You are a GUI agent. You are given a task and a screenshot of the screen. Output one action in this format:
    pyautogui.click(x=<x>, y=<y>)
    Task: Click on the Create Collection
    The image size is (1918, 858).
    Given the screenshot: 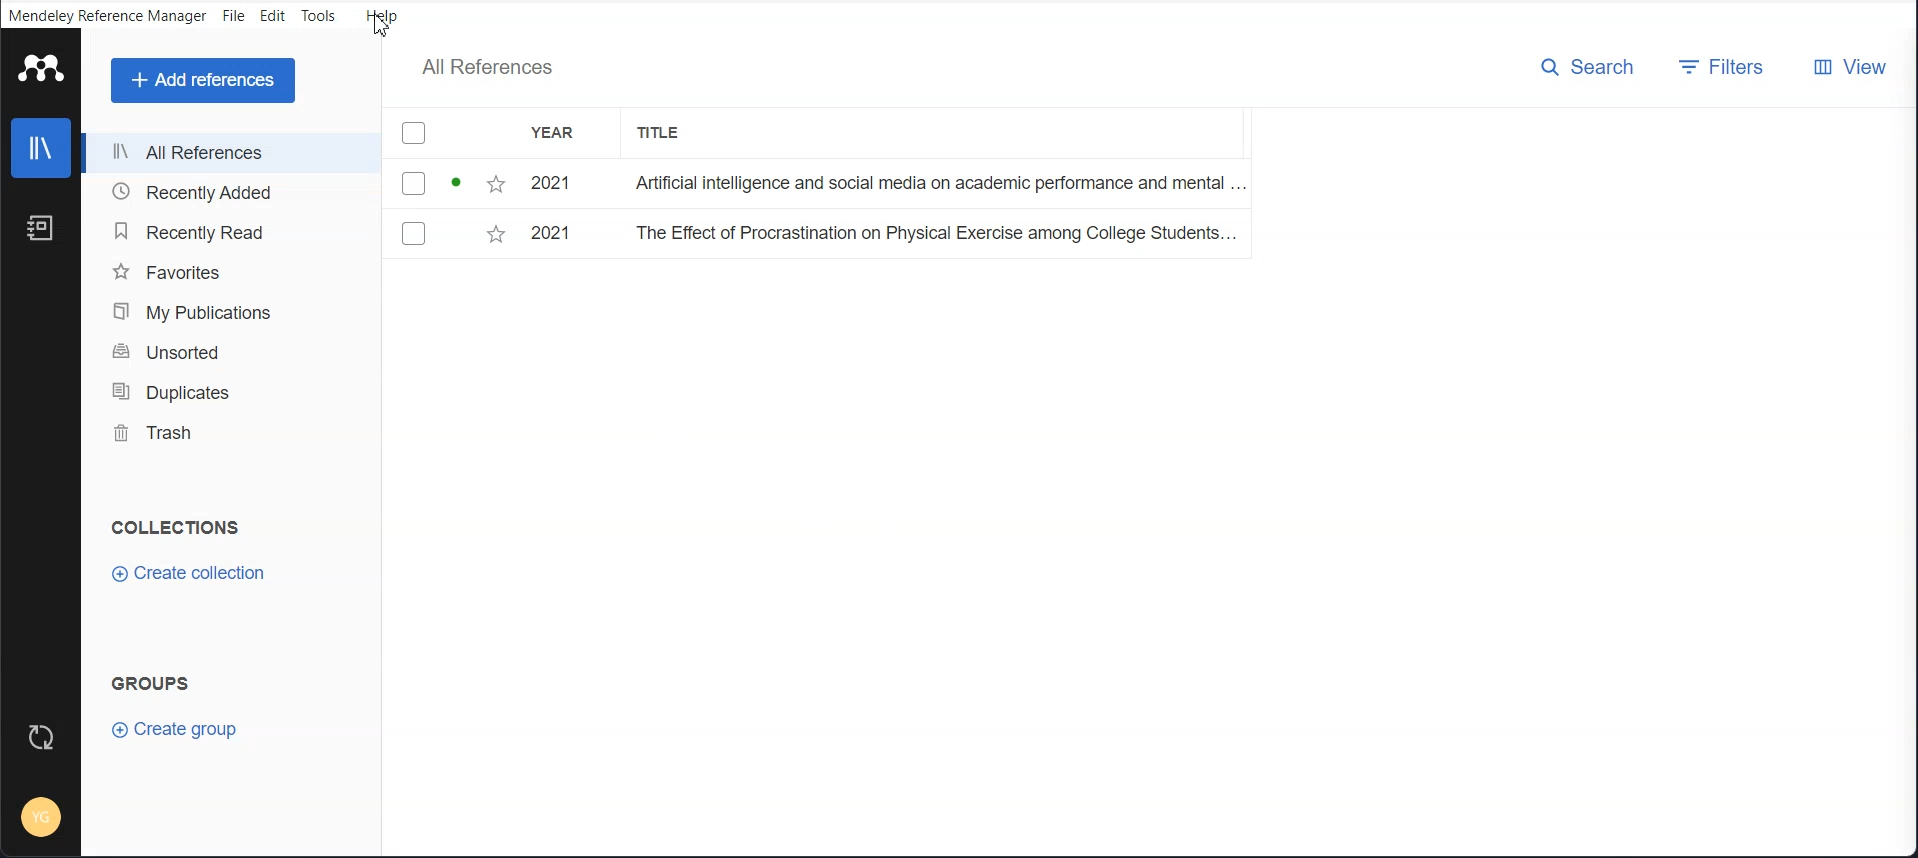 What is the action you would take?
    pyautogui.click(x=188, y=574)
    